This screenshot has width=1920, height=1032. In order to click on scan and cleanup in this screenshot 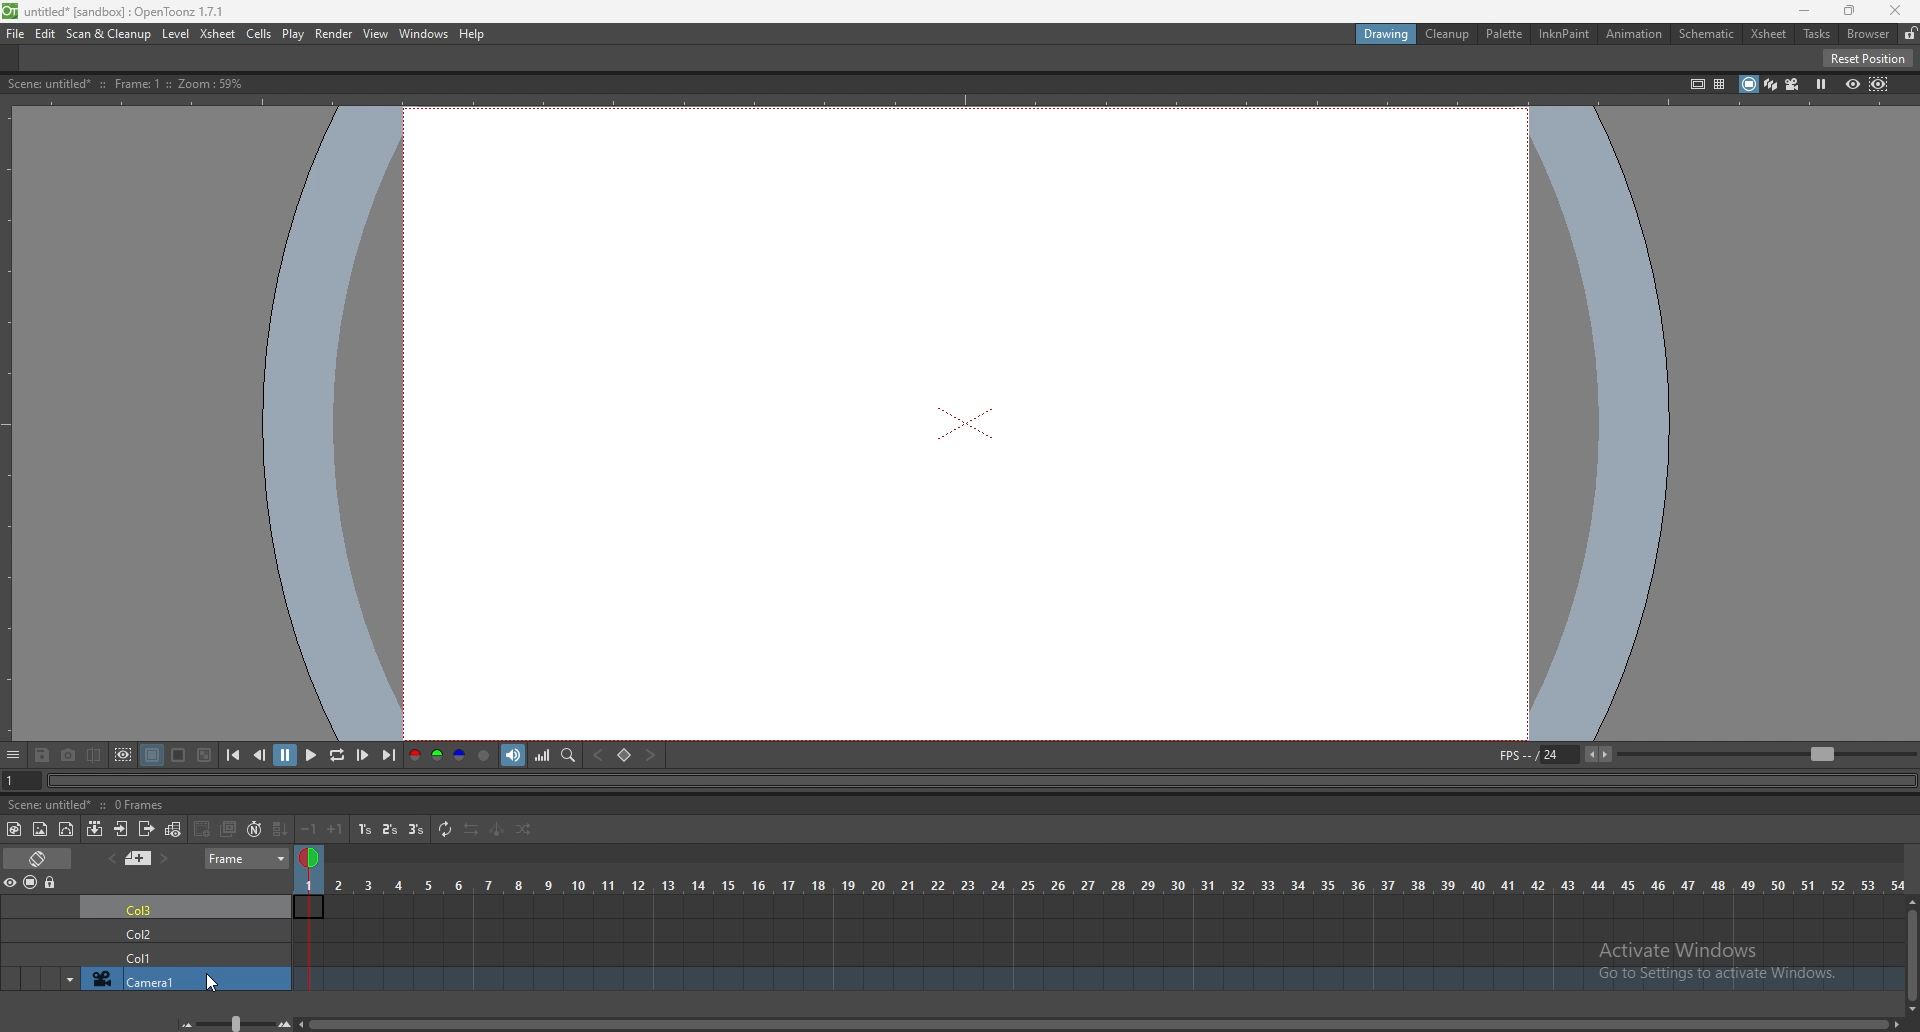, I will do `click(109, 34)`.